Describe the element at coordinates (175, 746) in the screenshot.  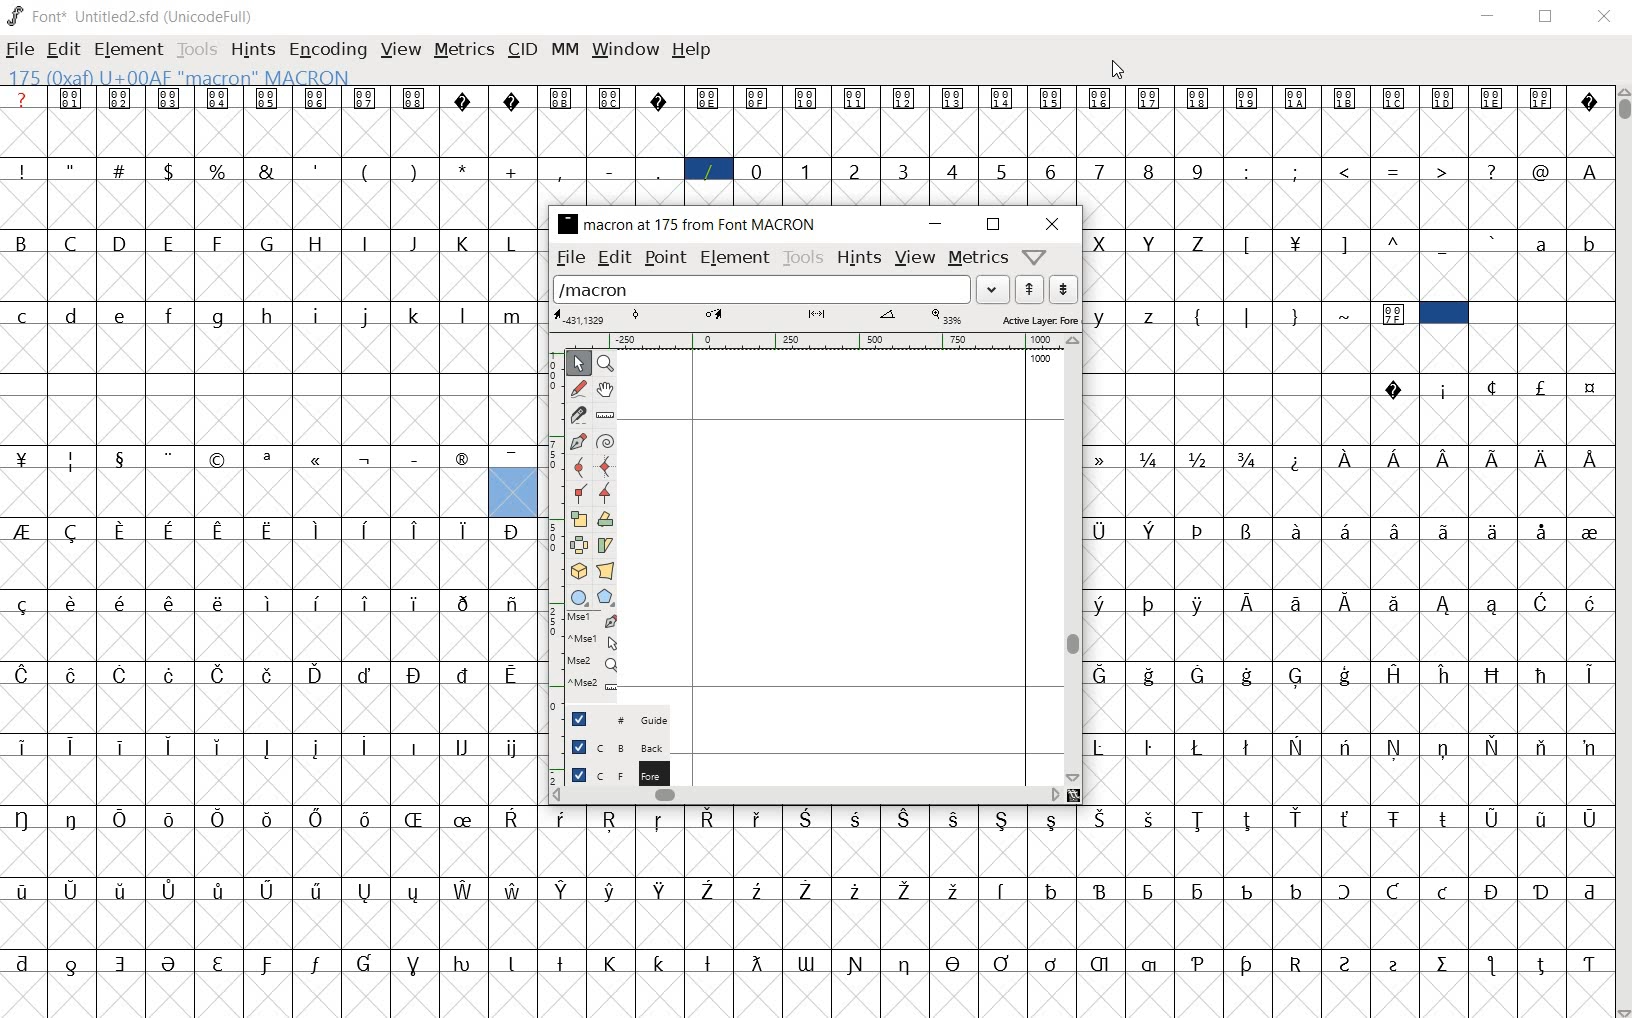
I see `Symbol` at that location.